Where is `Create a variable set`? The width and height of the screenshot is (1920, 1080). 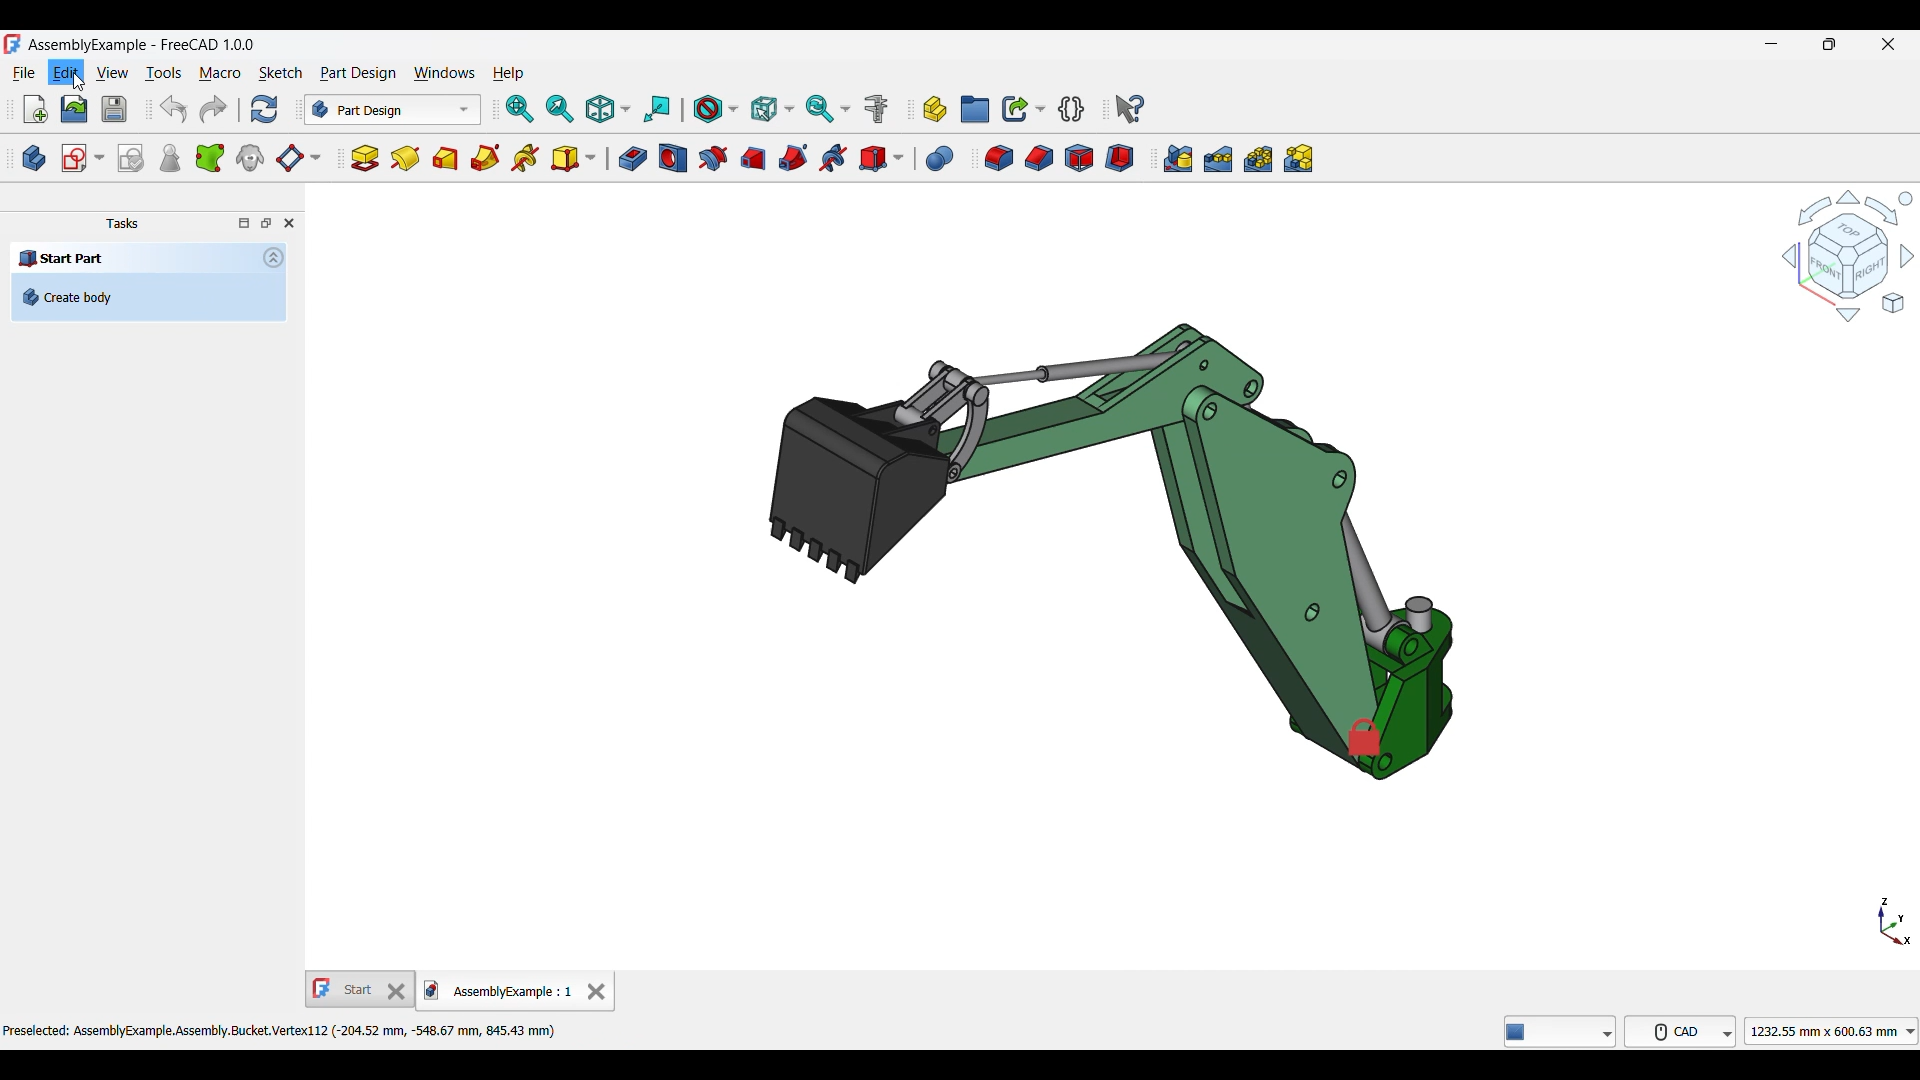
Create a variable set is located at coordinates (1072, 109).